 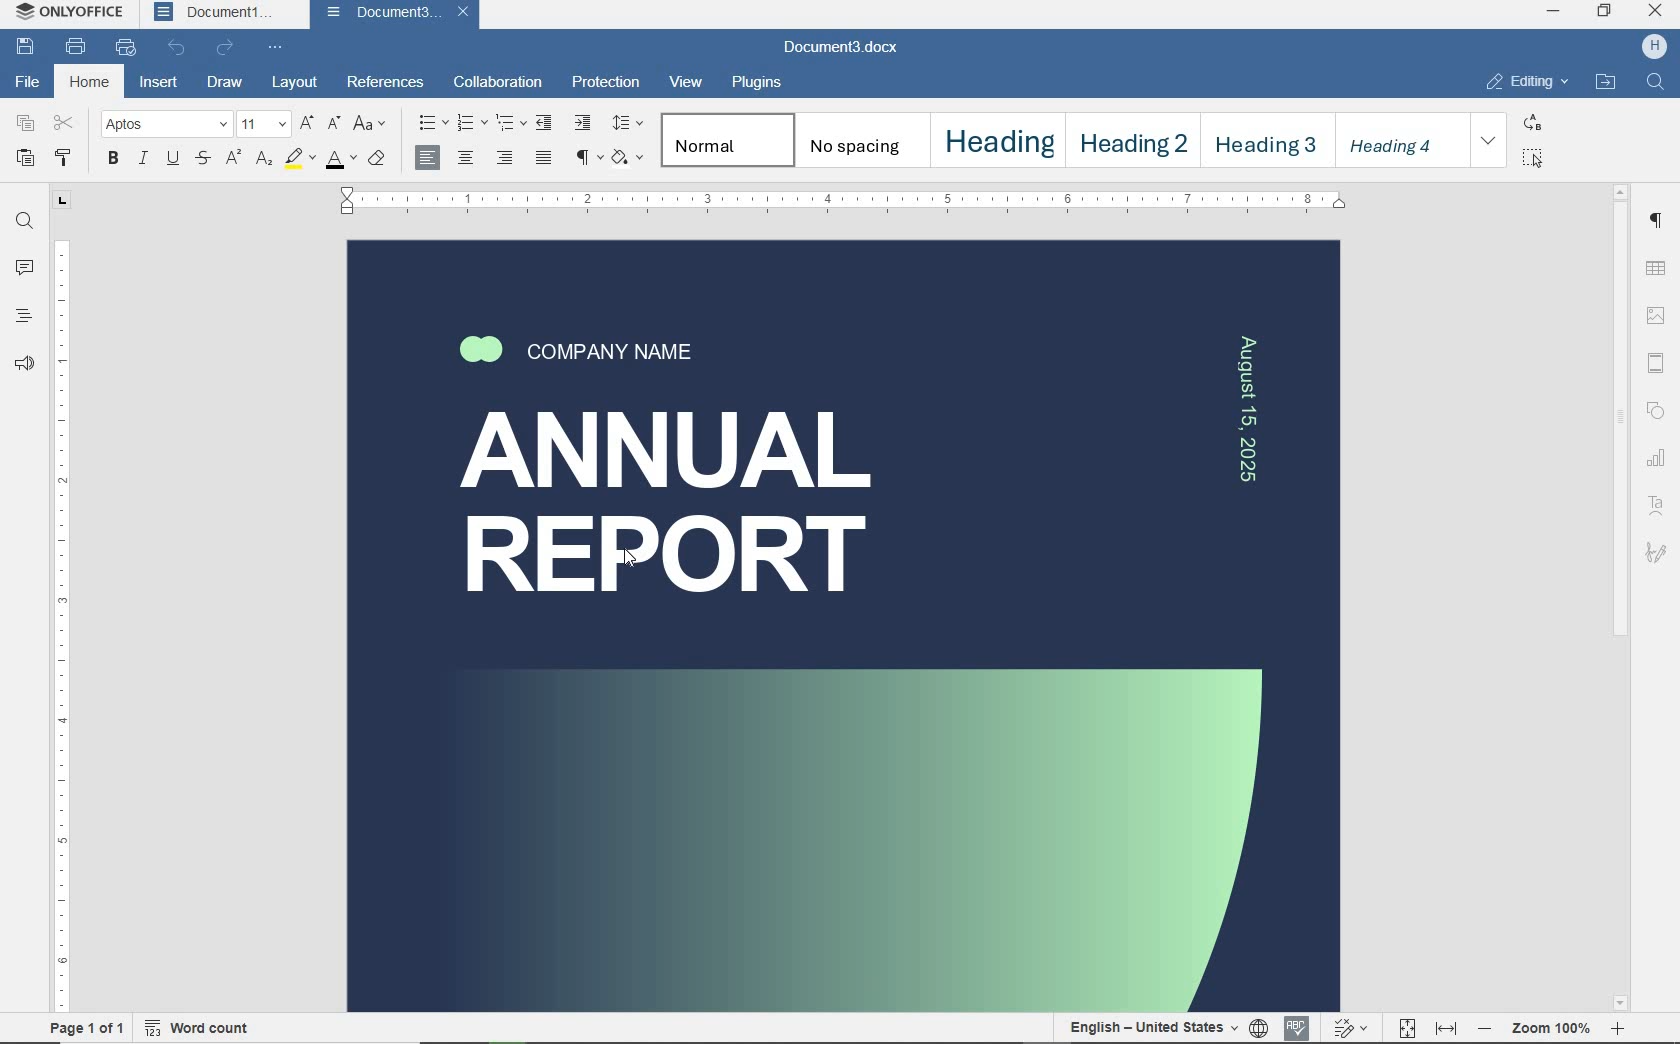 I want to click on Normal, so click(x=725, y=140).